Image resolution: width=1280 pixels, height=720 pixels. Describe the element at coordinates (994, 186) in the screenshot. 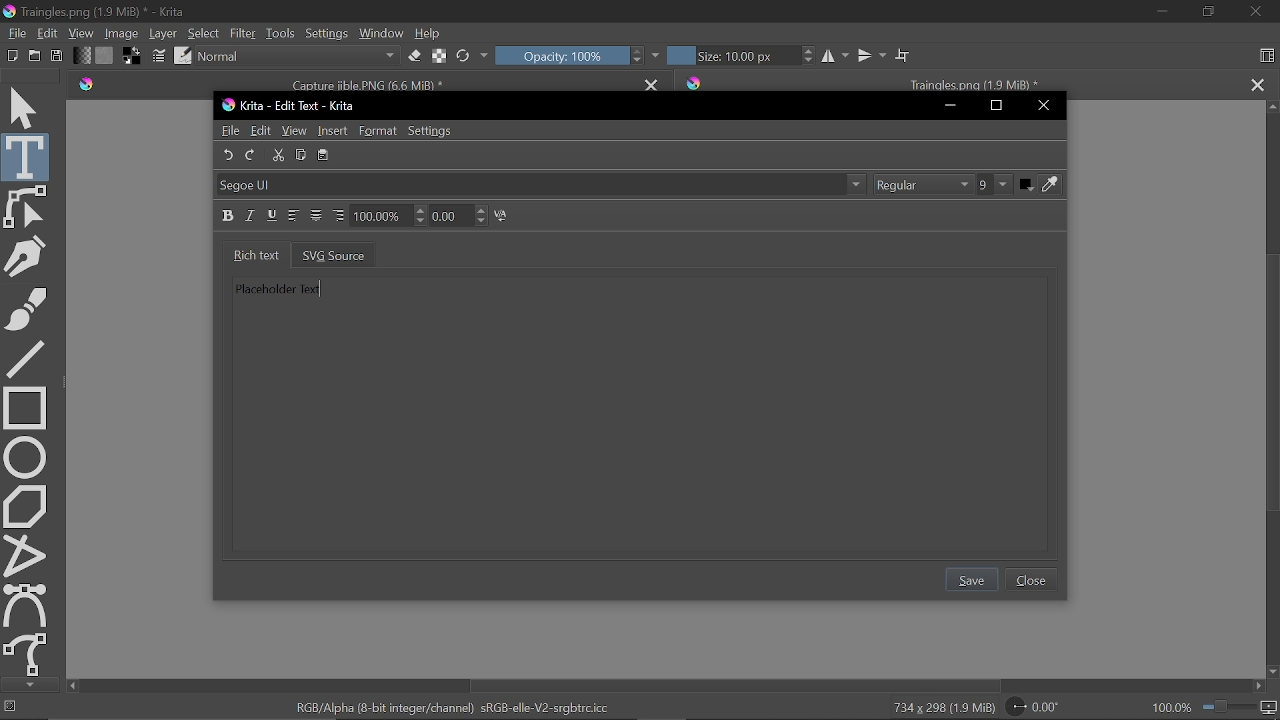

I see `9` at that location.